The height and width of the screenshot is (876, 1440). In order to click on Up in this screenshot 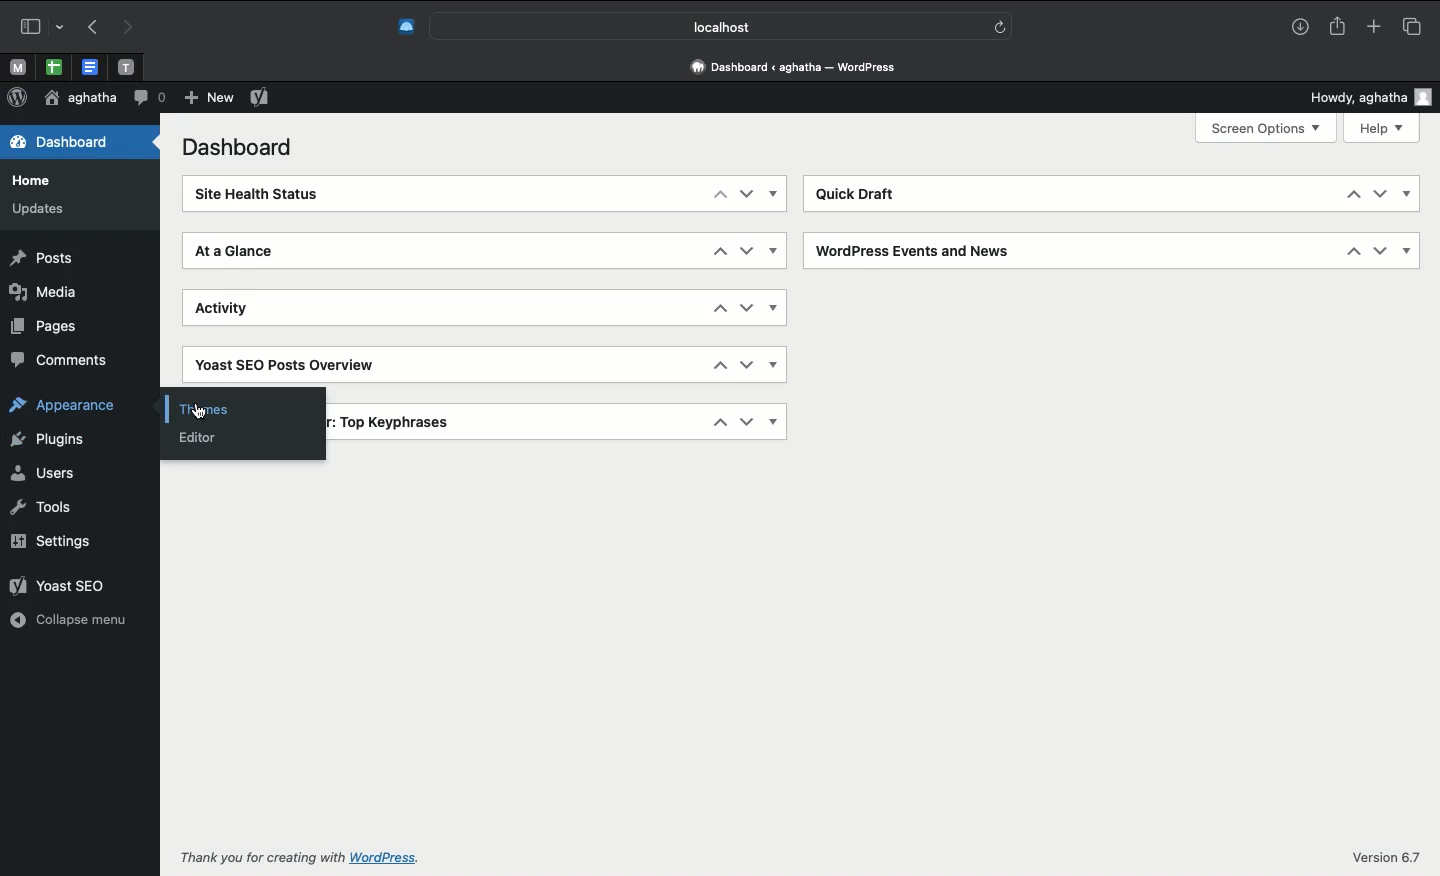, I will do `click(1351, 252)`.